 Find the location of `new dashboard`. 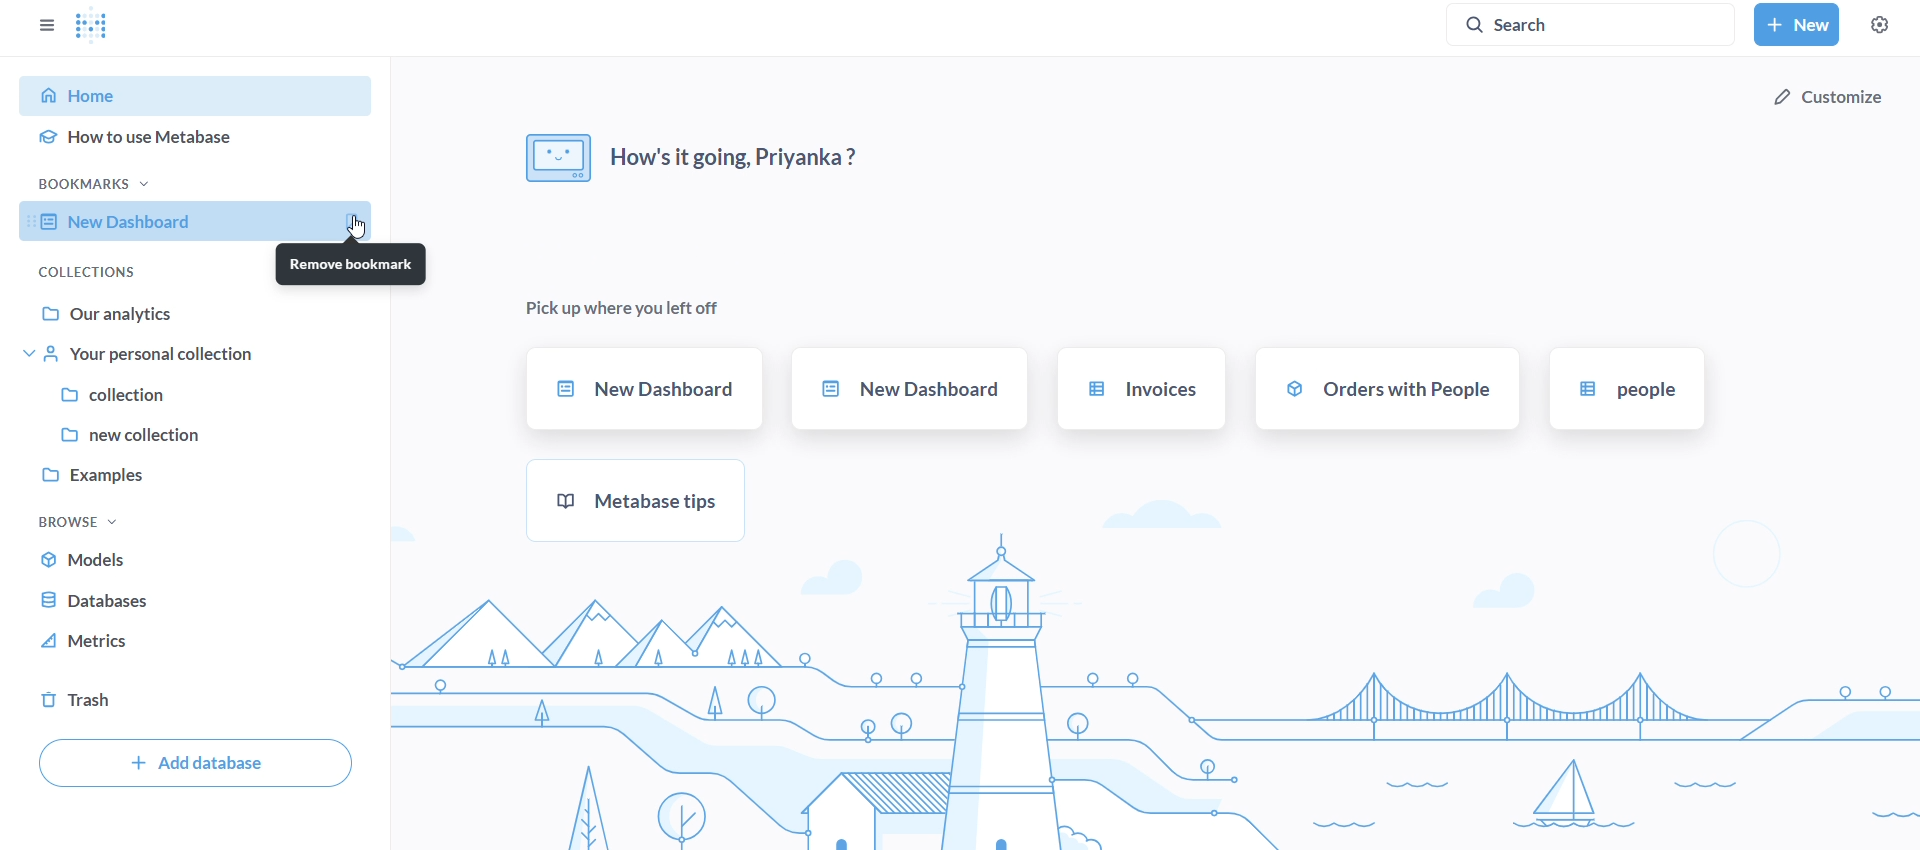

new dashboard is located at coordinates (908, 388).